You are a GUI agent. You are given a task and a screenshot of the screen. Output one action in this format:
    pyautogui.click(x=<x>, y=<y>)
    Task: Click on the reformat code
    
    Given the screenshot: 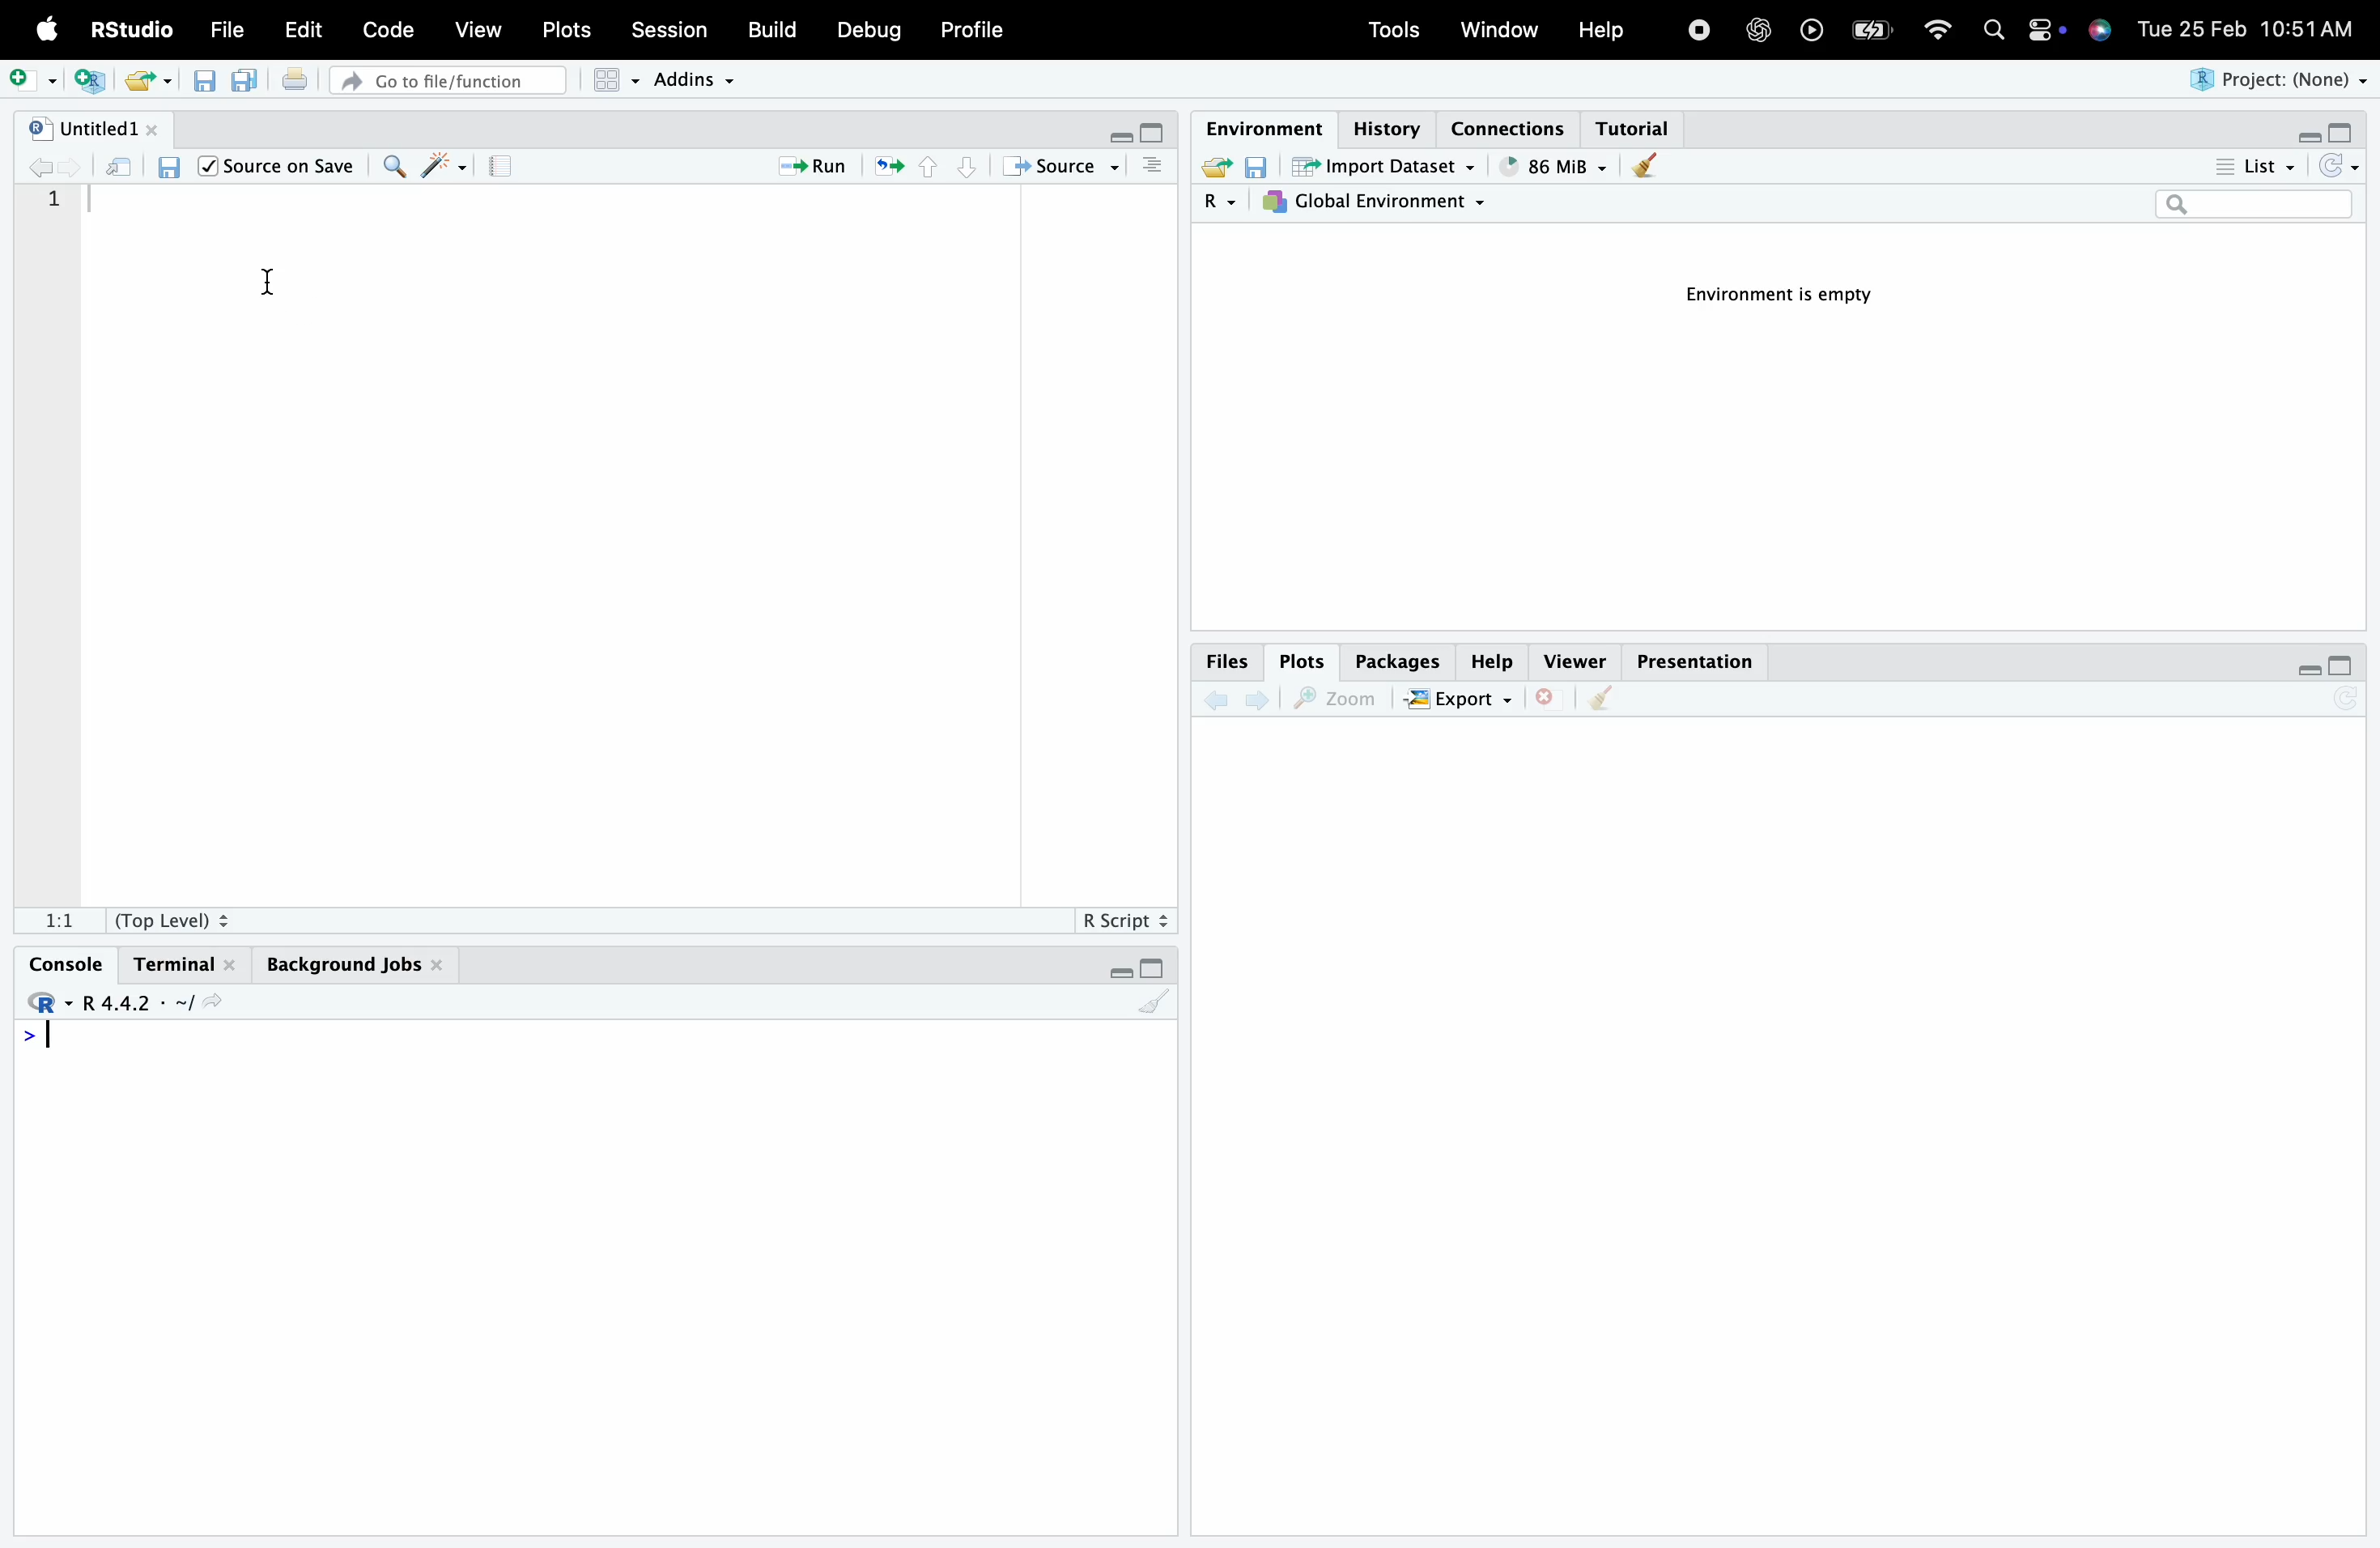 What is the action you would take?
    pyautogui.click(x=442, y=168)
    